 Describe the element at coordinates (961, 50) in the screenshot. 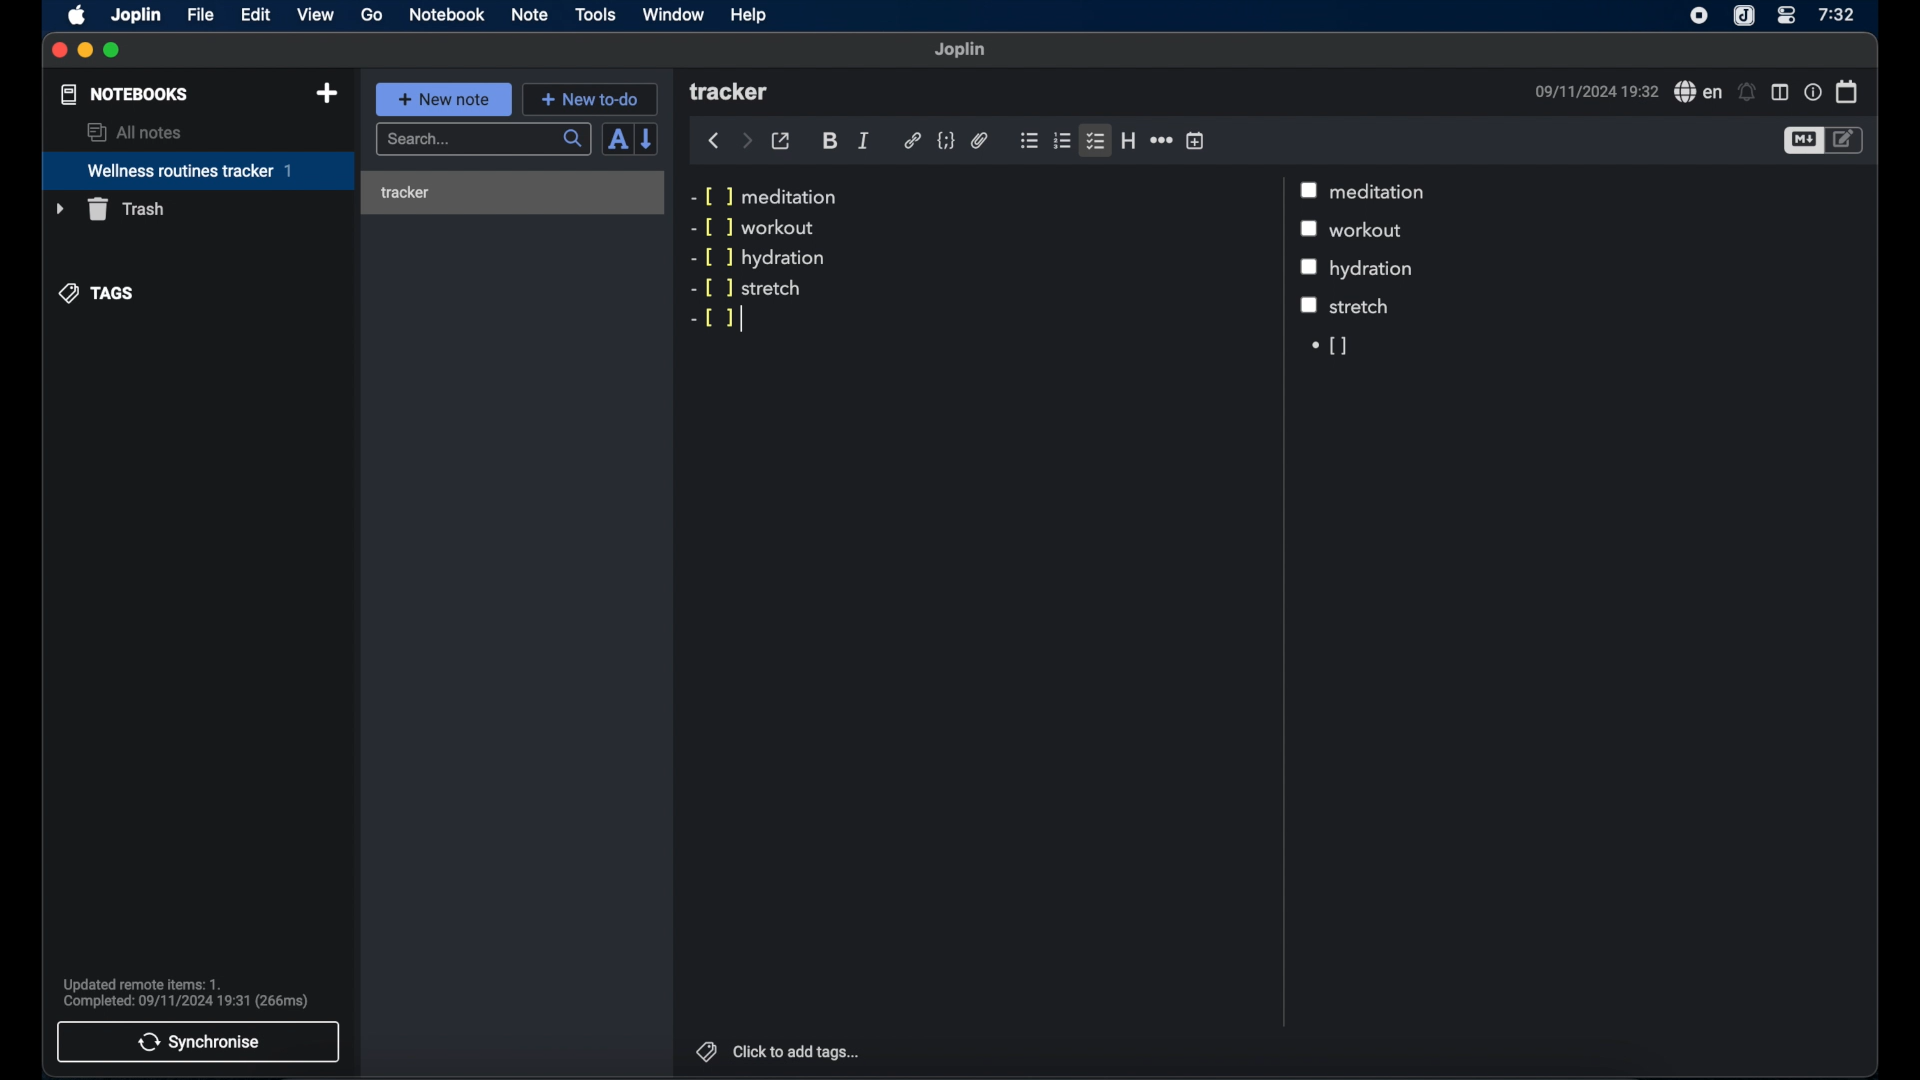

I see `joplin` at that location.